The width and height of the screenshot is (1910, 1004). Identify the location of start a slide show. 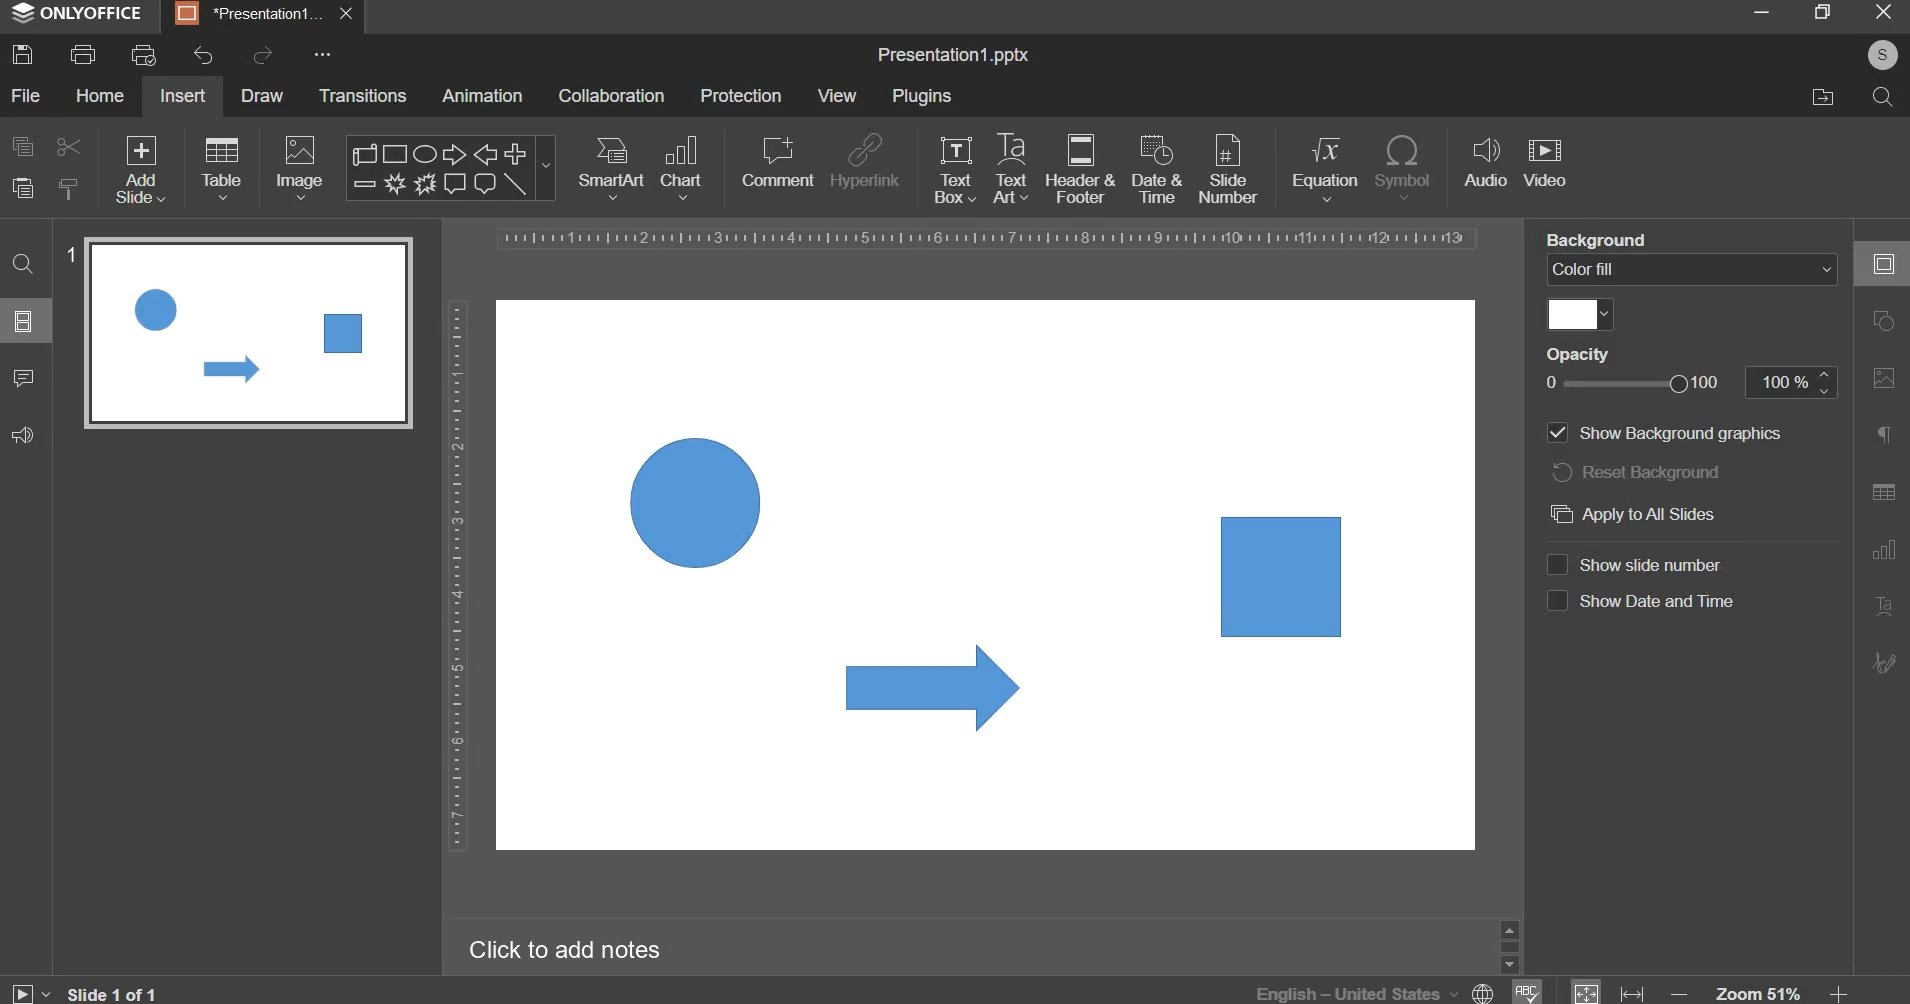
(25, 990).